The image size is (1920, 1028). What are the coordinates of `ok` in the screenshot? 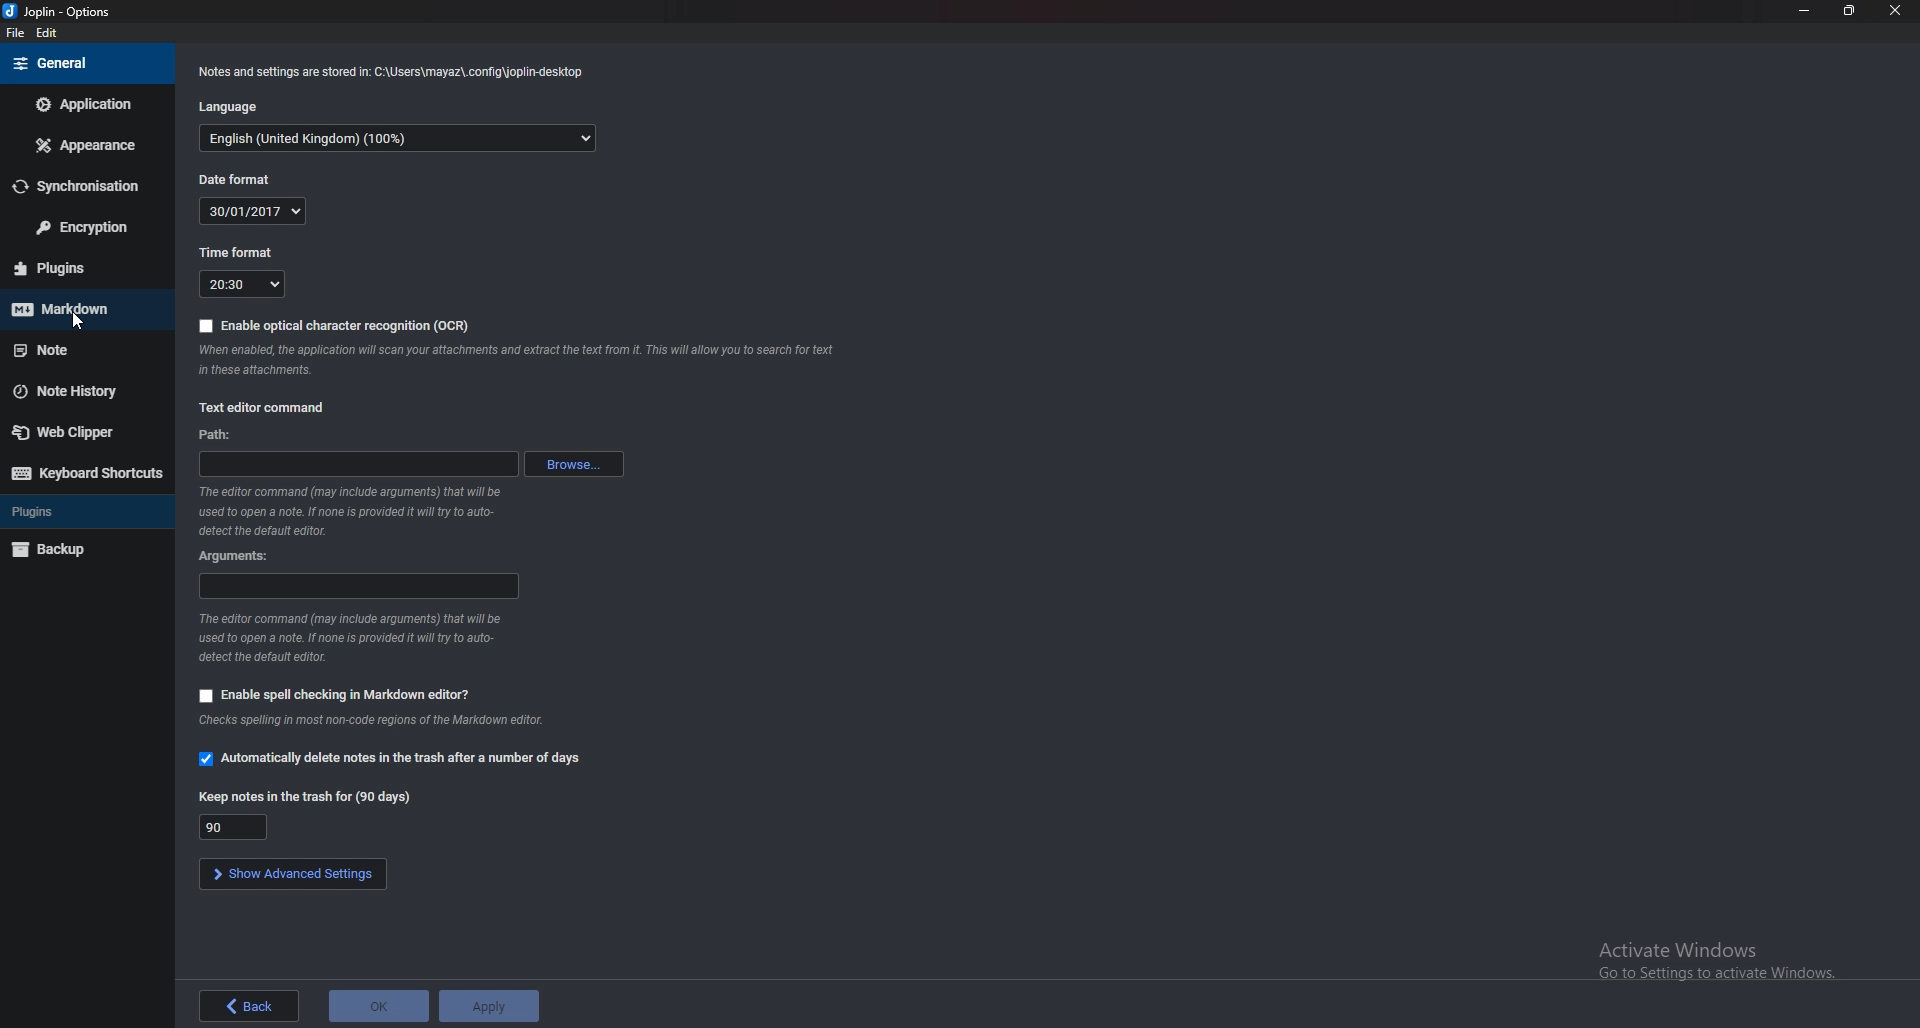 It's located at (378, 1004).